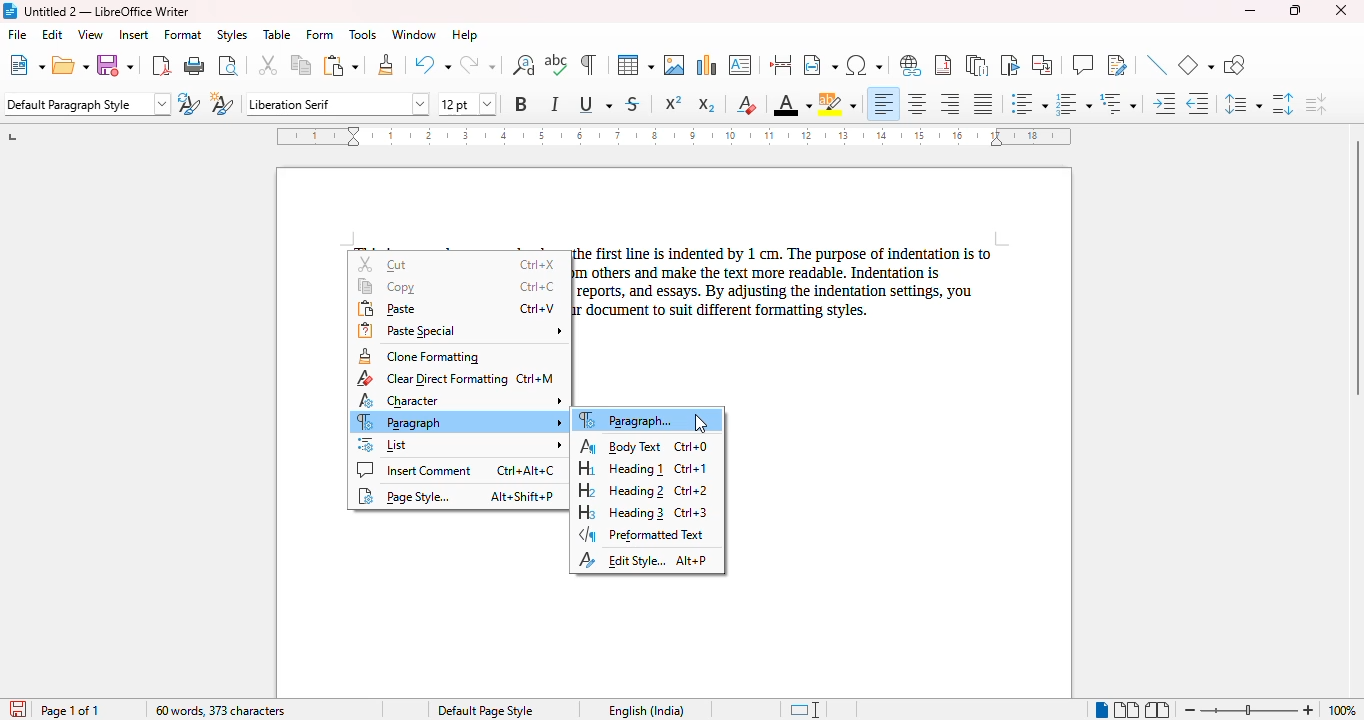 This screenshot has height=720, width=1364. I want to click on strikethrough, so click(633, 104).